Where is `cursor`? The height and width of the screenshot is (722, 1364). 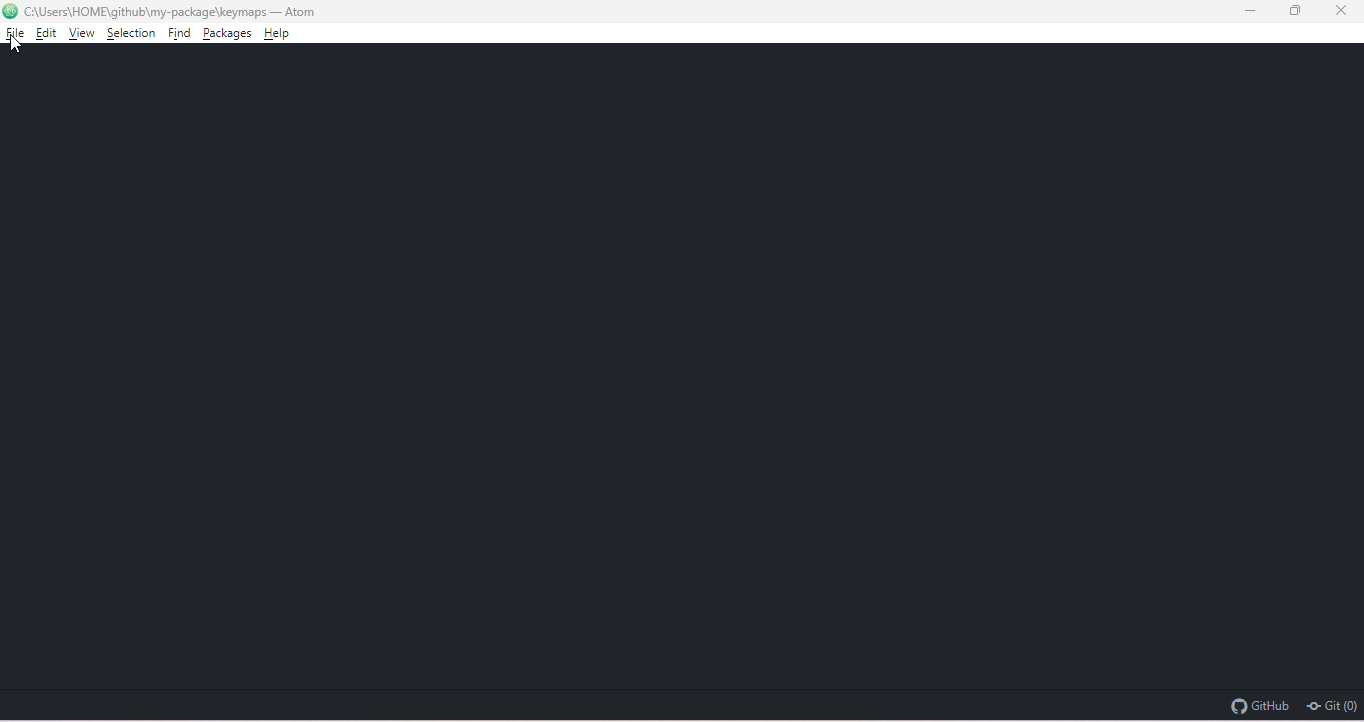
cursor is located at coordinates (12, 46).